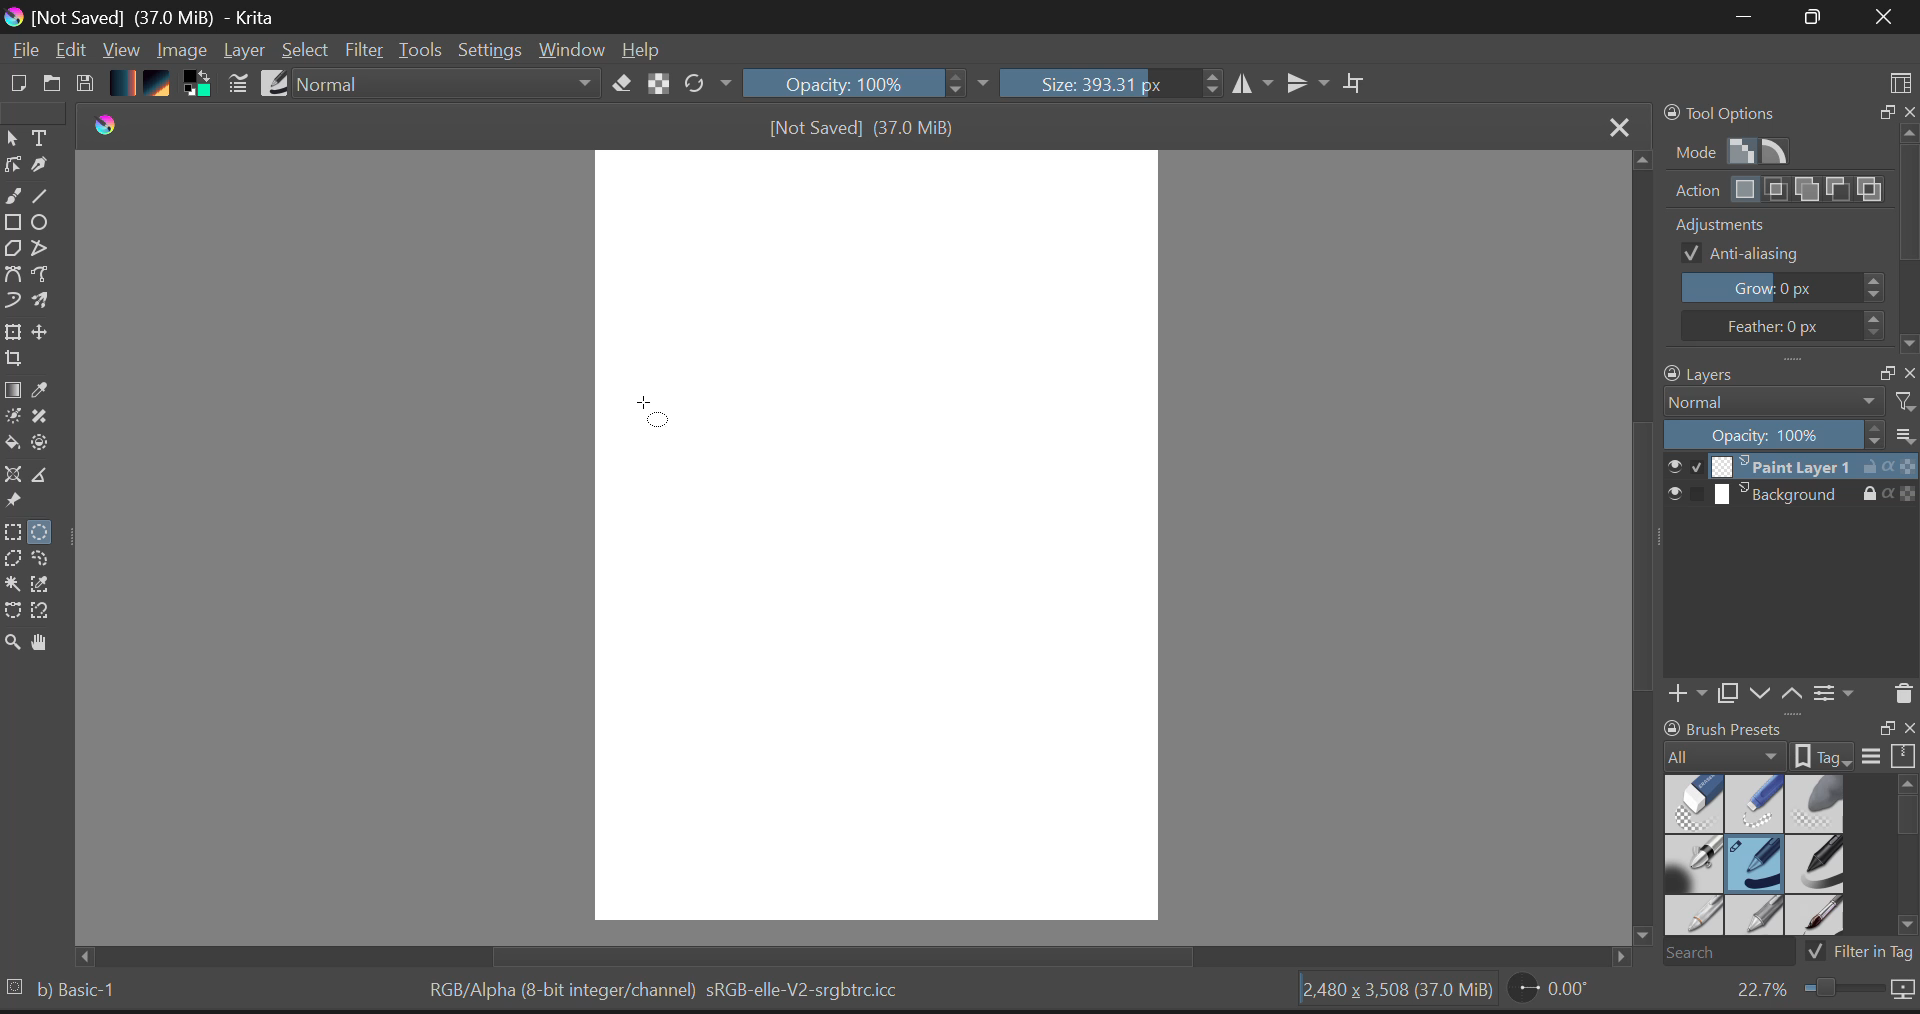 This screenshot has width=1920, height=1014. What do you see at coordinates (655, 417) in the screenshot?
I see `MOUSE_DOWN Cursor Position` at bounding box center [655, 417].